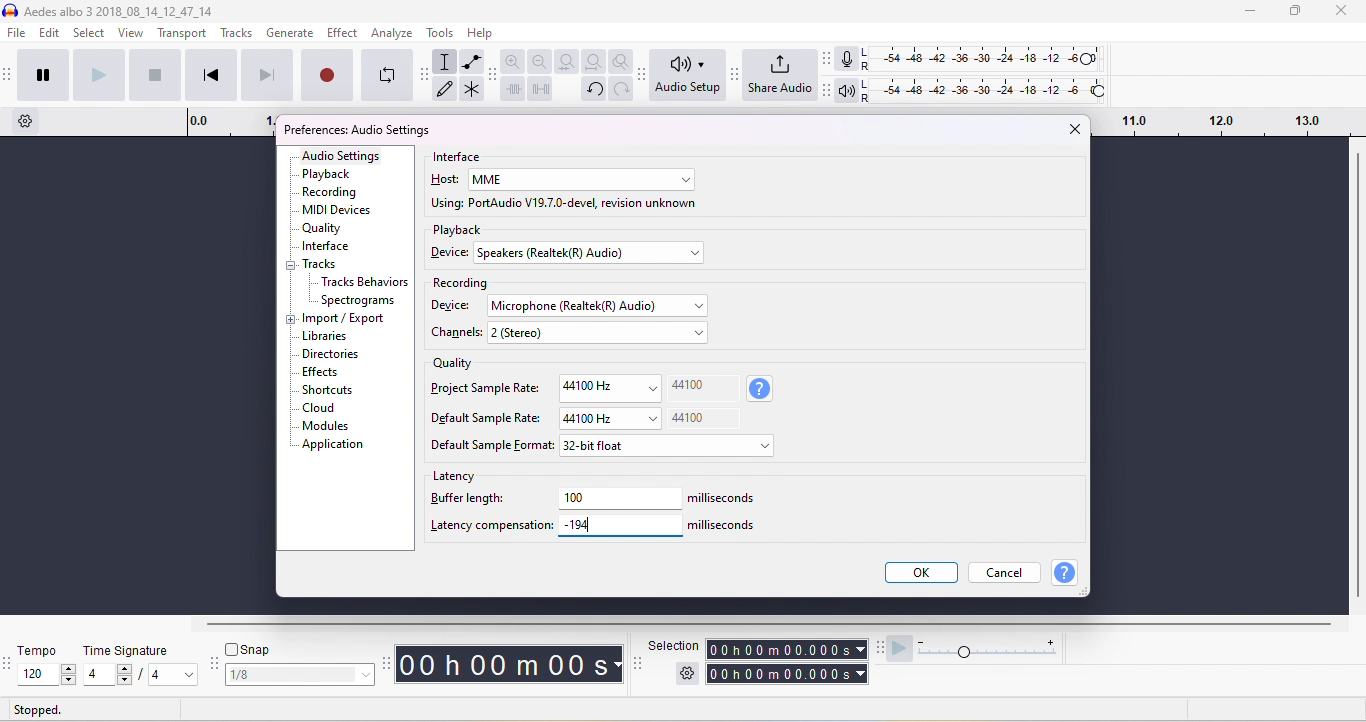 This screenshot has height=722, width=1366. What do you see at coordinates (673, 646) in the screenshot?
I see `selection` at bounding box center [673, 646].